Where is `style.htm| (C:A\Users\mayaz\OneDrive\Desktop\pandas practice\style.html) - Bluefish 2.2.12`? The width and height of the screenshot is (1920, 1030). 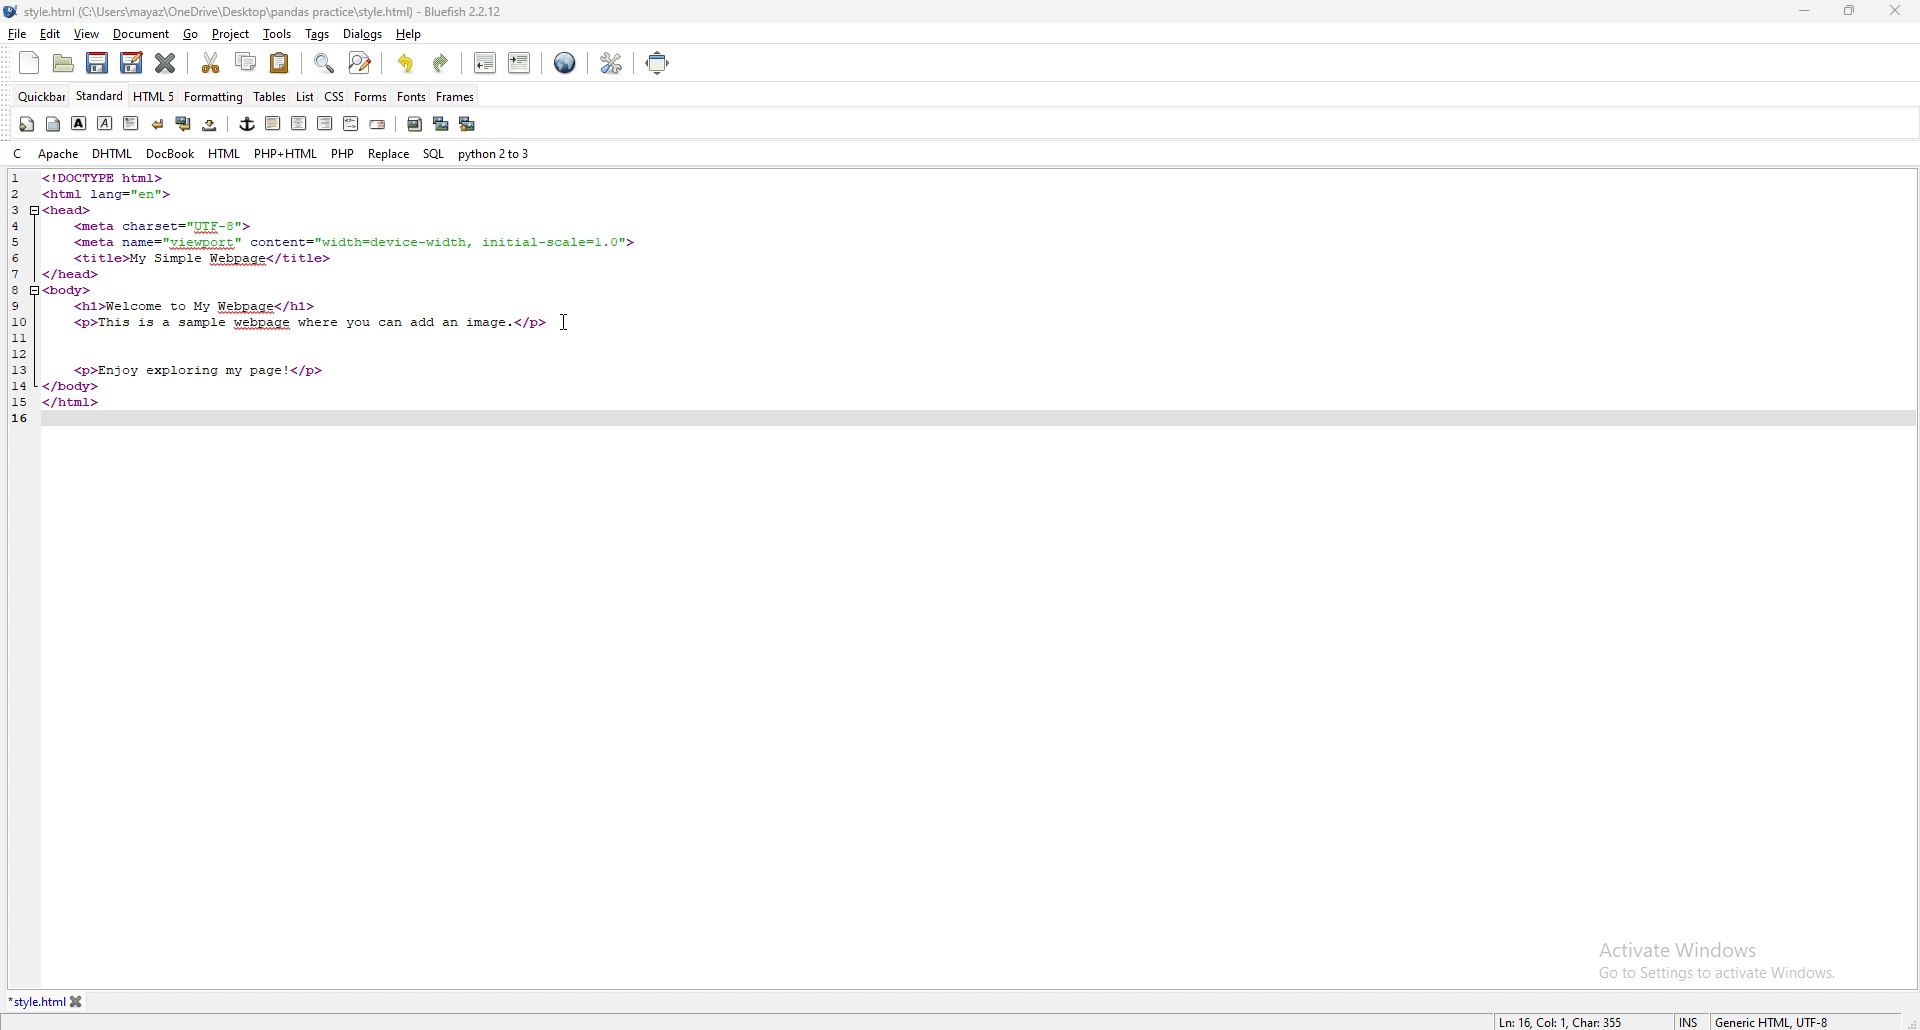 style.htm| (C:A\Users\mayaz\OneDrive\Desktop\pandas practice\style.html) - Bluefish 2.2.12 is located at coordinates (266, 12).